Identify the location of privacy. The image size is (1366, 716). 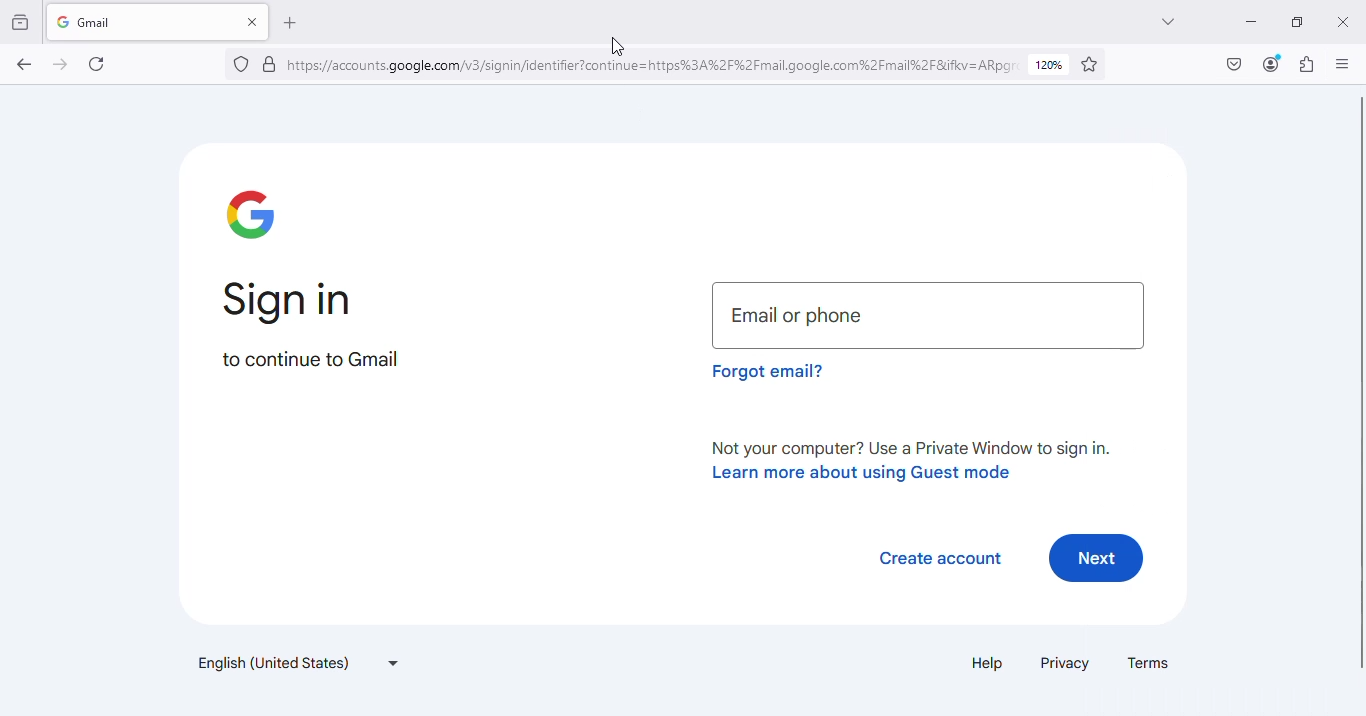
(1065, 662).